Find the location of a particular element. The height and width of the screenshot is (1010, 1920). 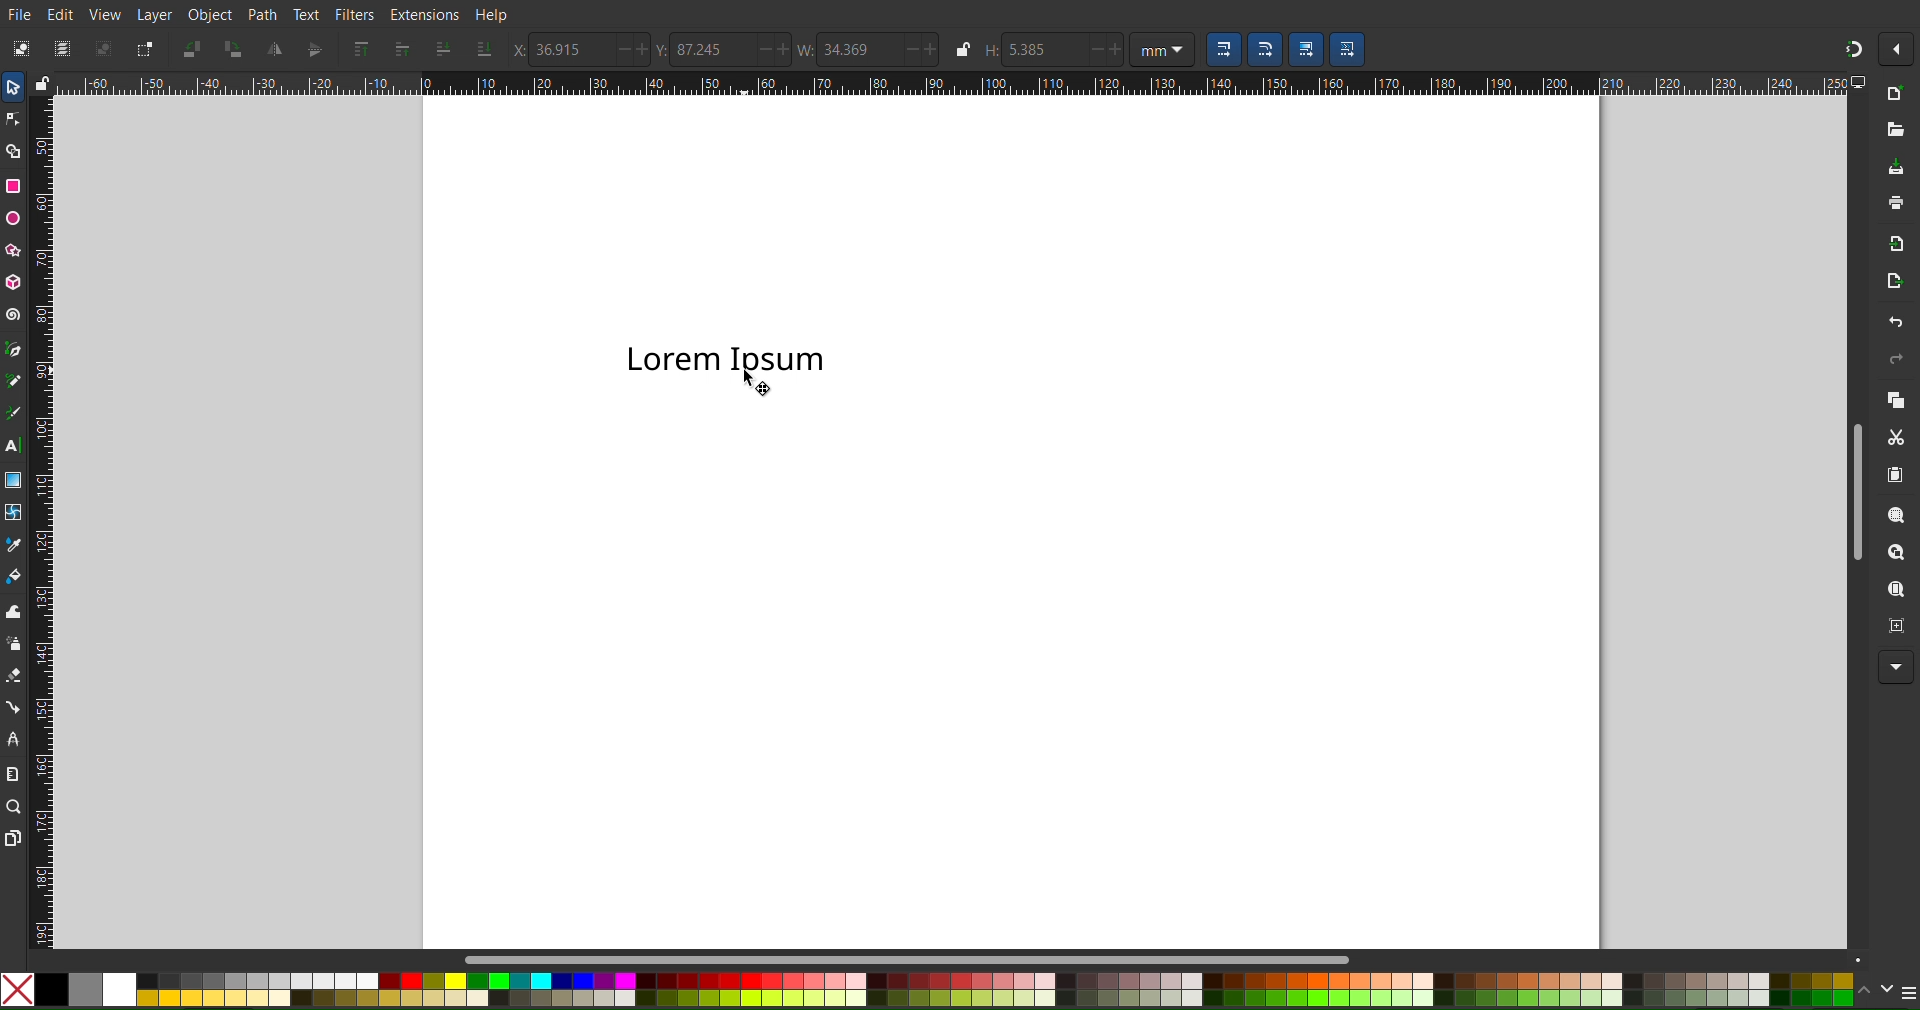

Tweak Tool is located at coordinates (16, 611).